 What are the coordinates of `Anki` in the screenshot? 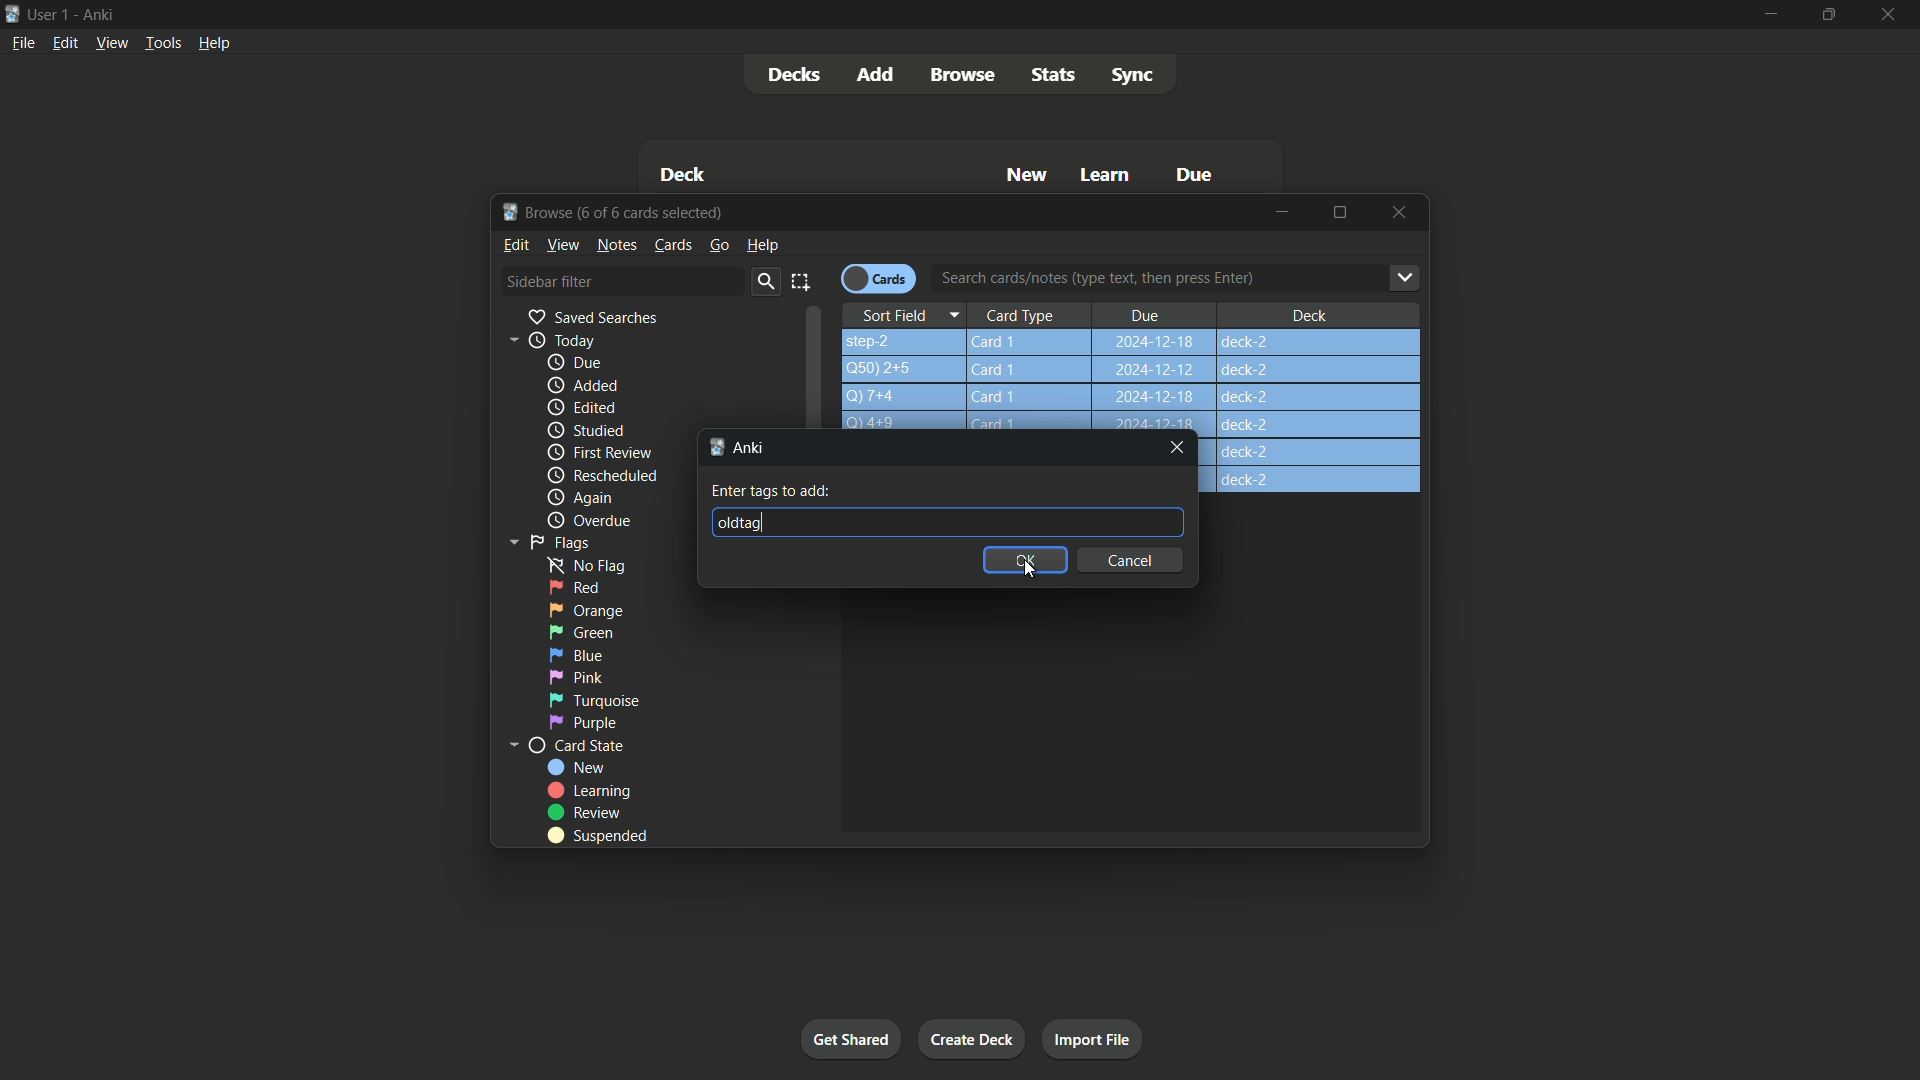 It's located at (740, 447).